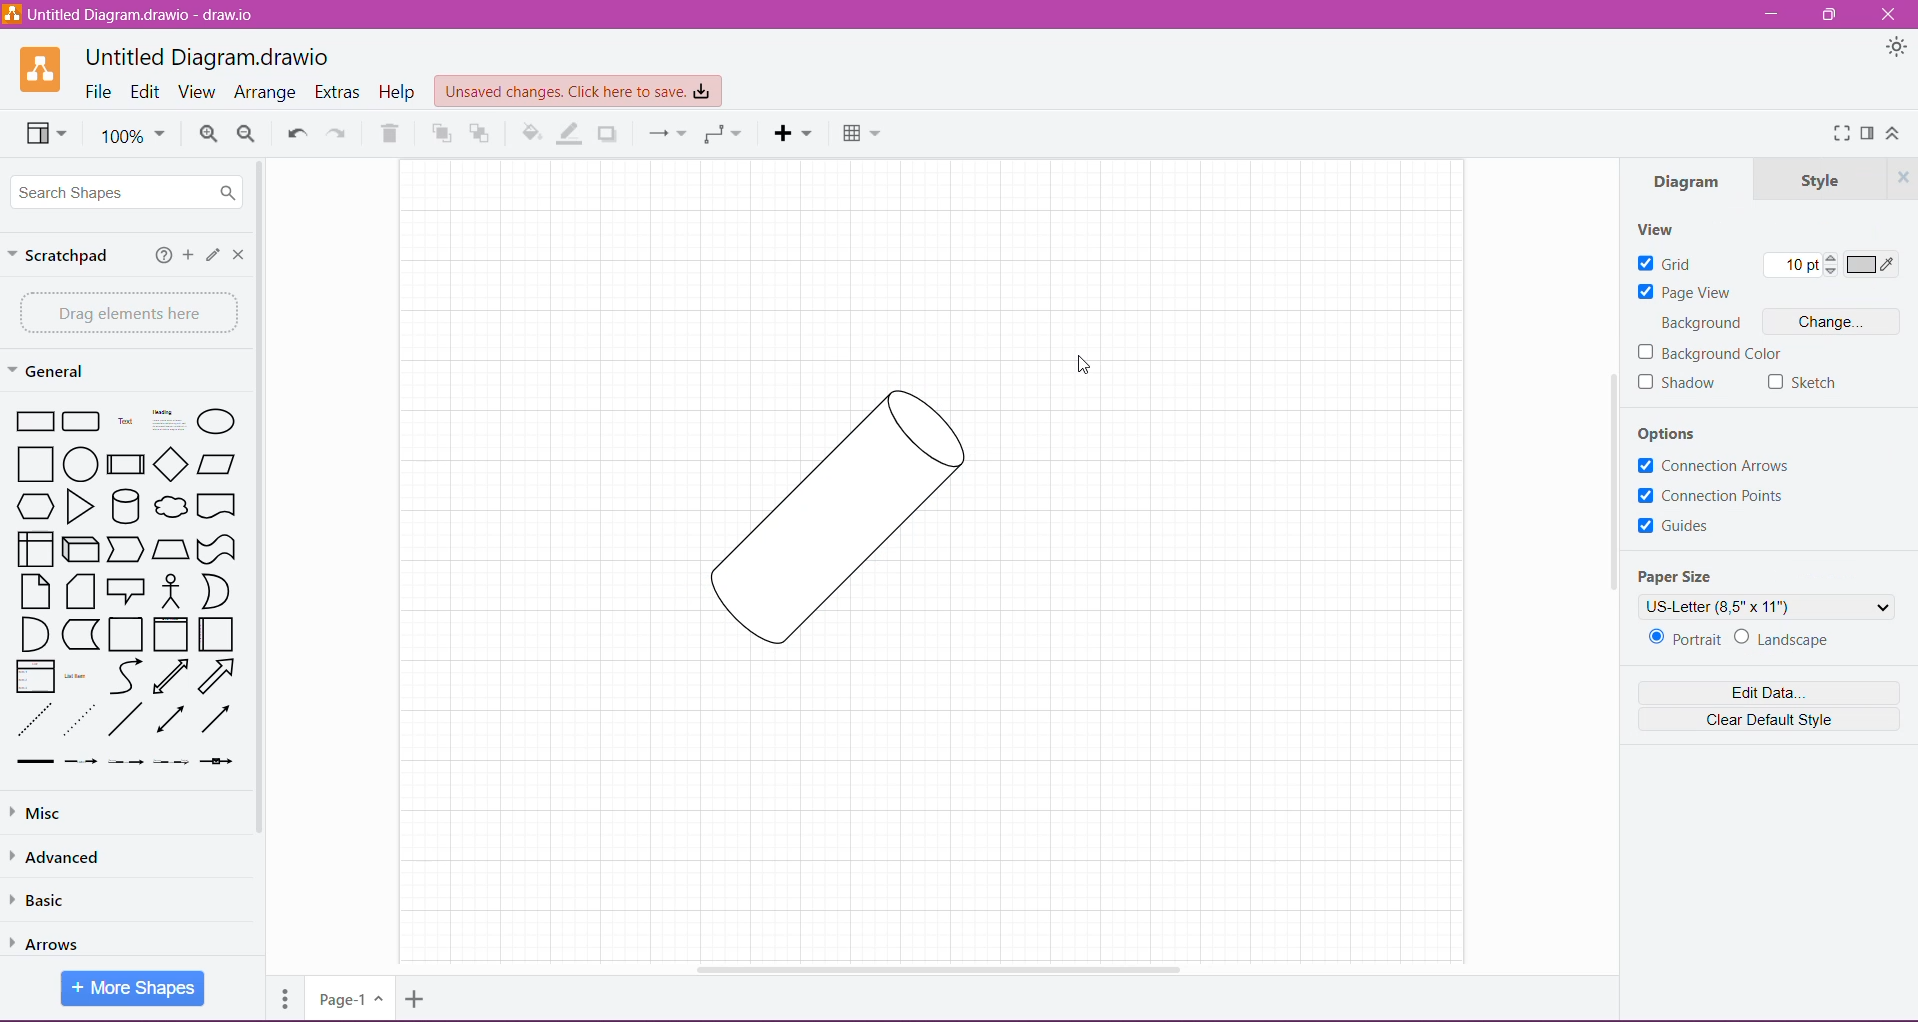  I want to click on Insert Page, so click(414, 1002).